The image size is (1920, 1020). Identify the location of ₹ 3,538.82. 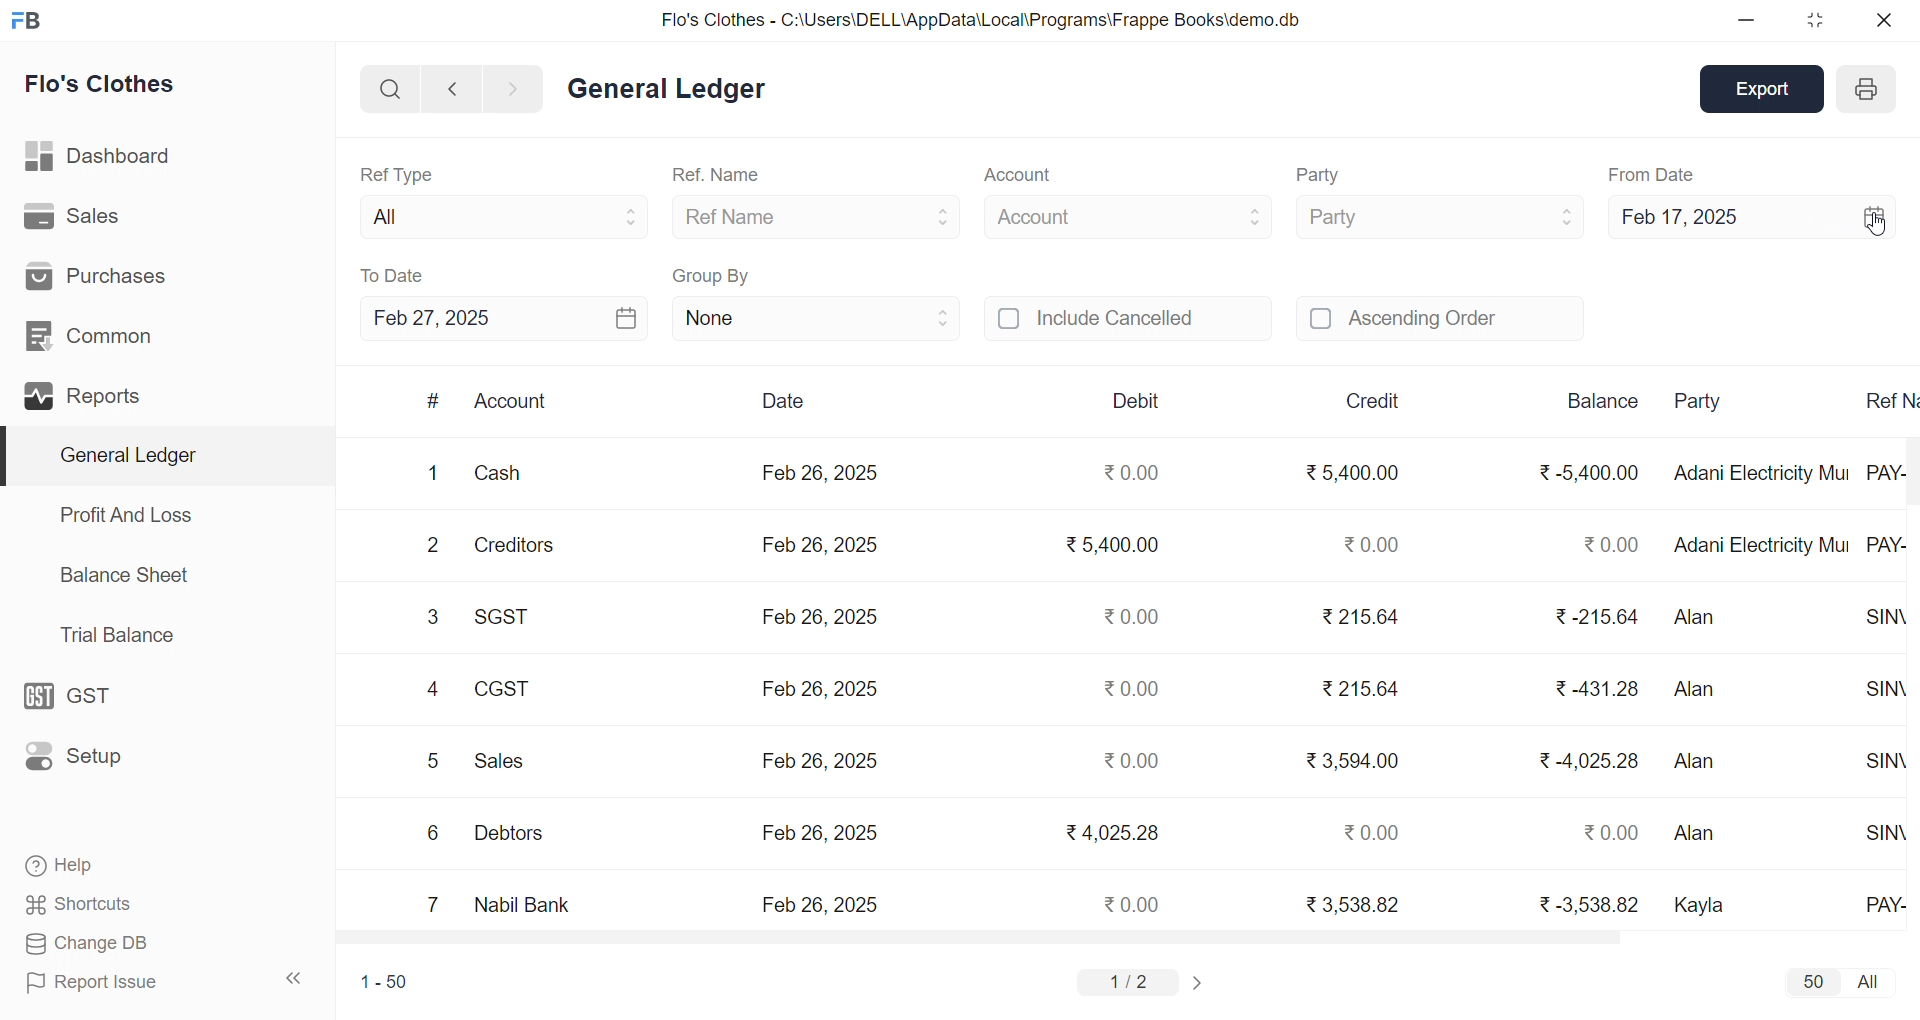
(1352, 903).